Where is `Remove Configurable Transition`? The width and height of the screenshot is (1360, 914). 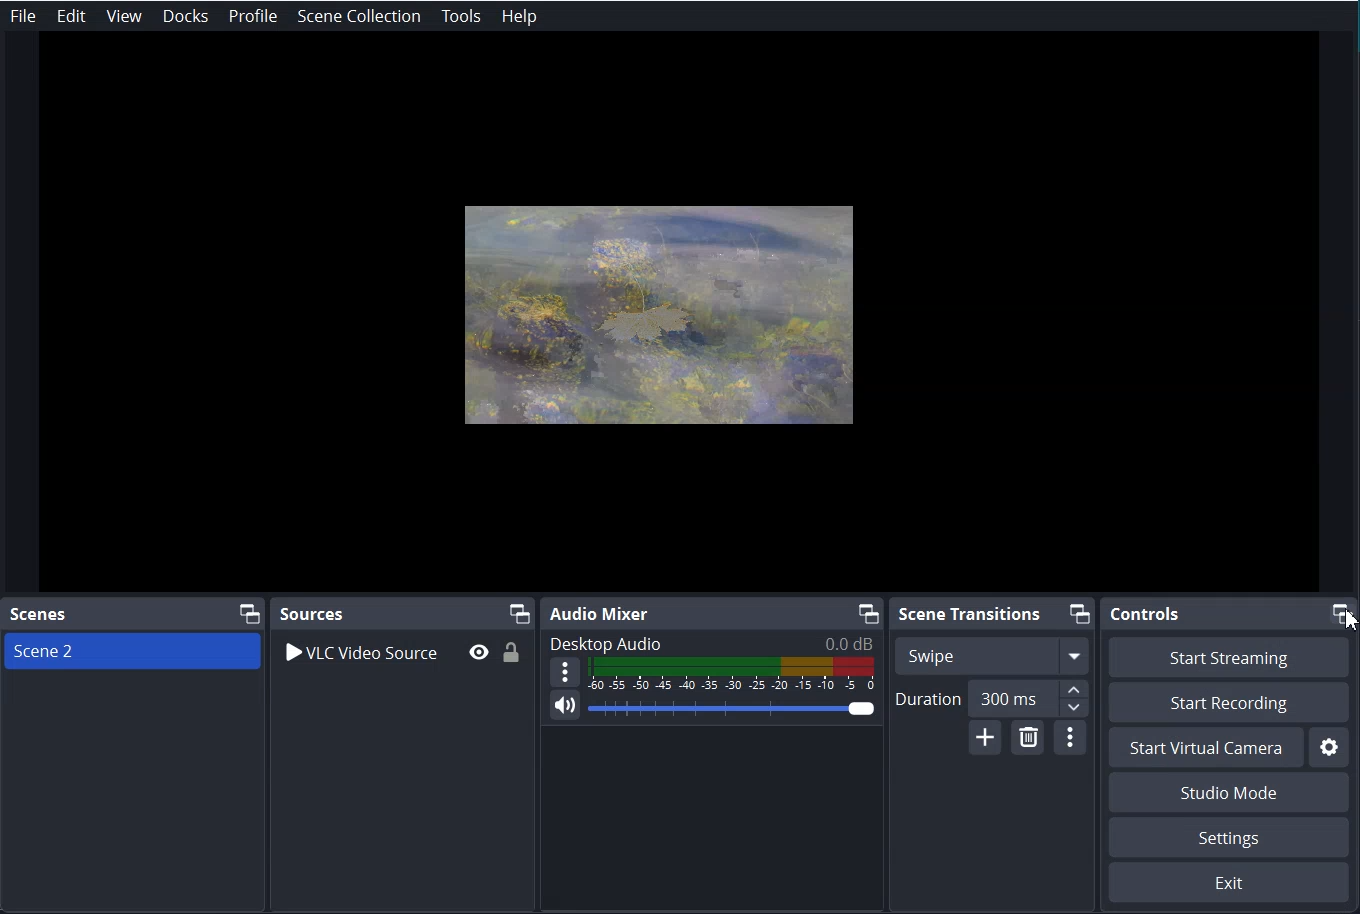 Remove Configurable Transition is located at coordinates (1027, 739).